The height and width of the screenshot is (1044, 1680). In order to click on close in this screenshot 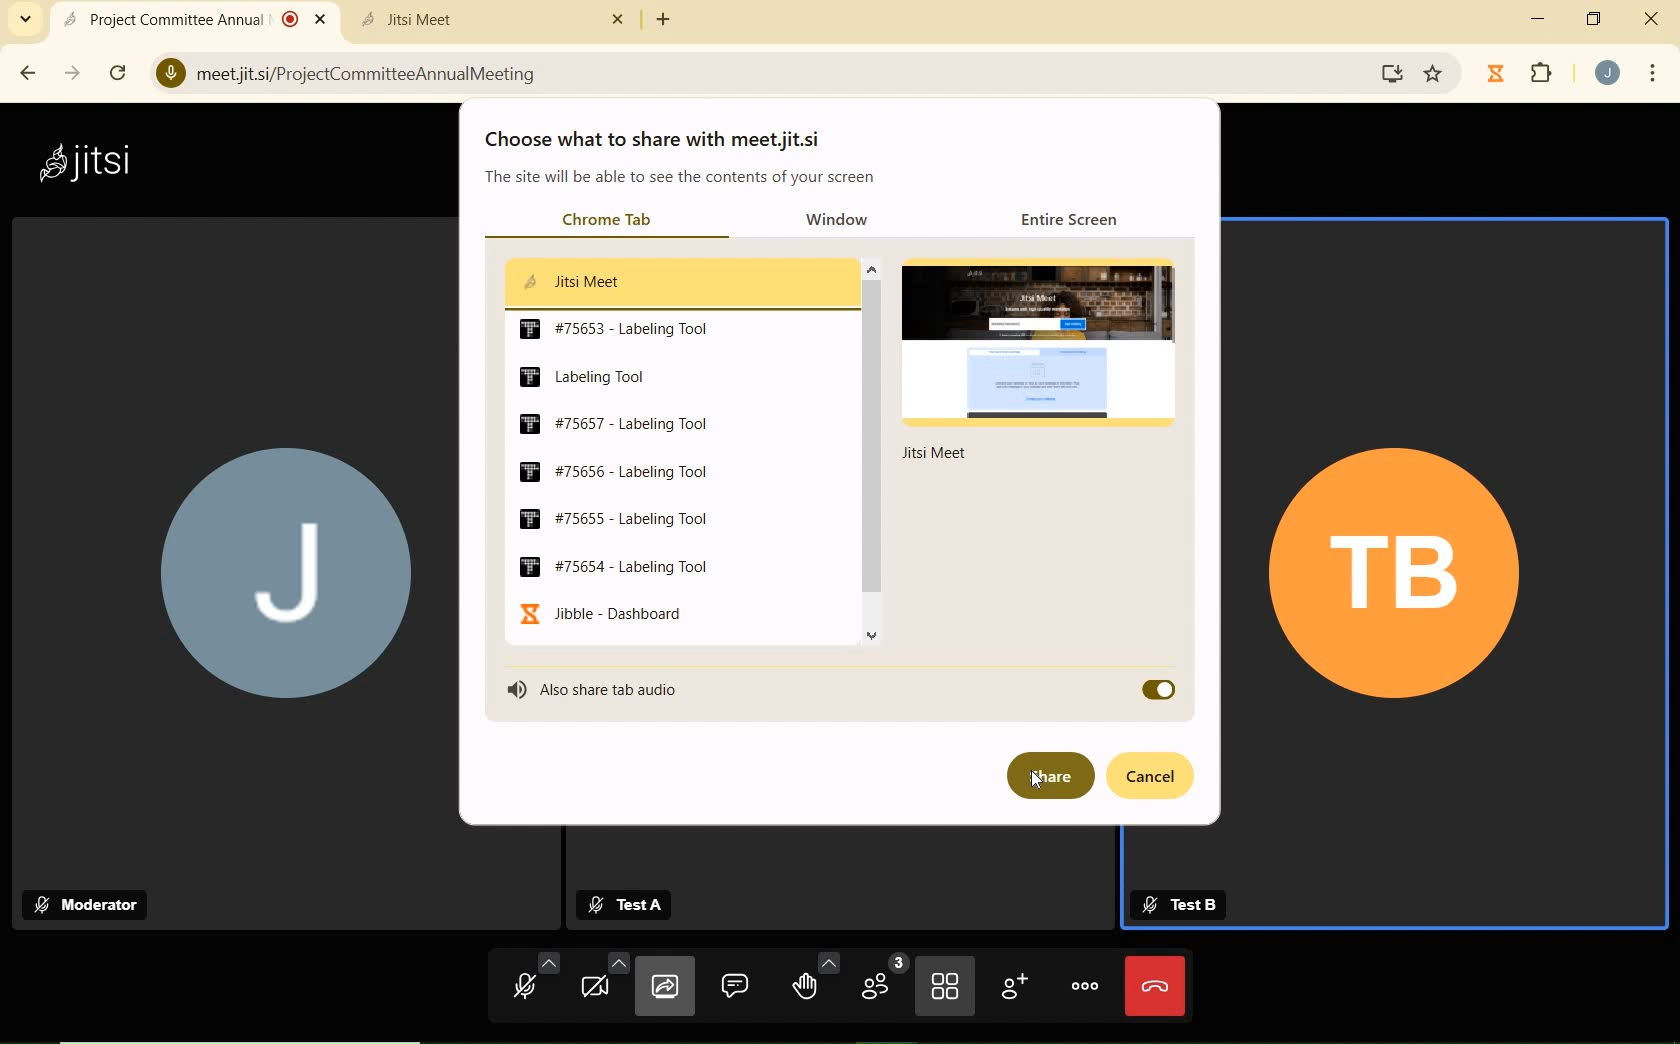, I will do `click(1654, 16)`.